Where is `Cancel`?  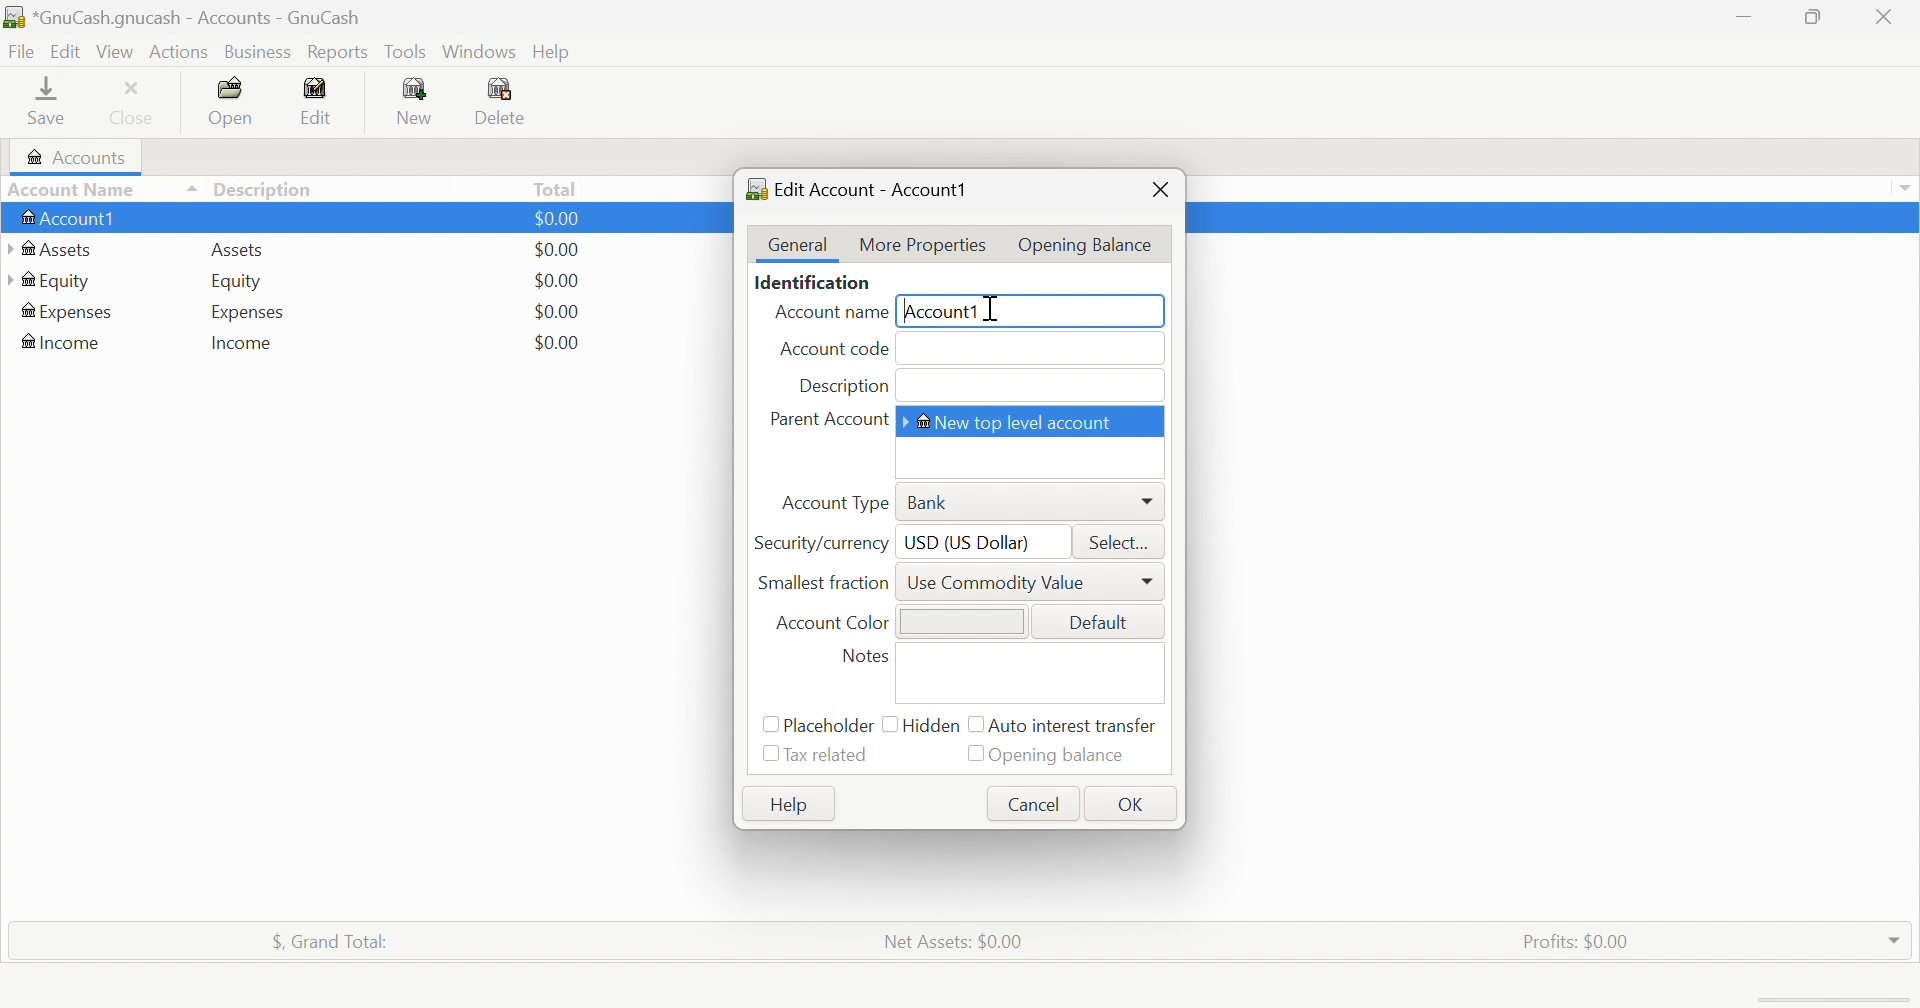
Cancel is located at coordinates (1036, 804).